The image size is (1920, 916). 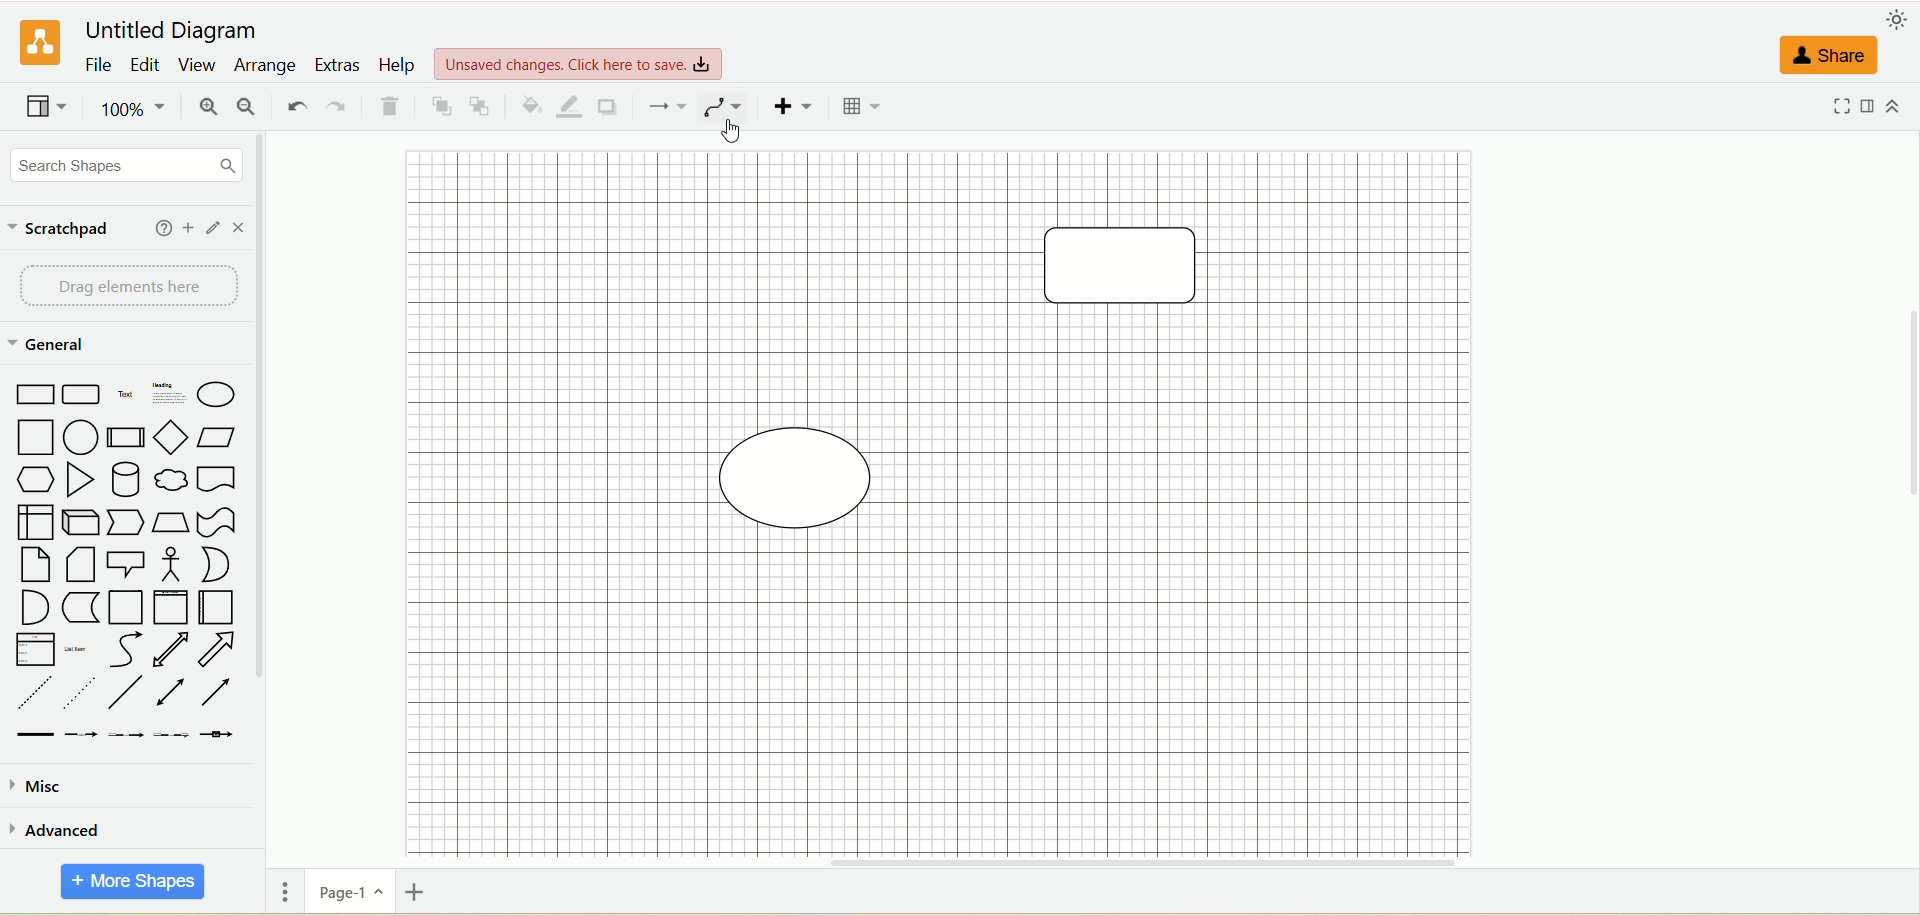 What do you see at coordinates (121, 167) in the screenshot?
I see `search dhapes` at bounding box center [121, 167].